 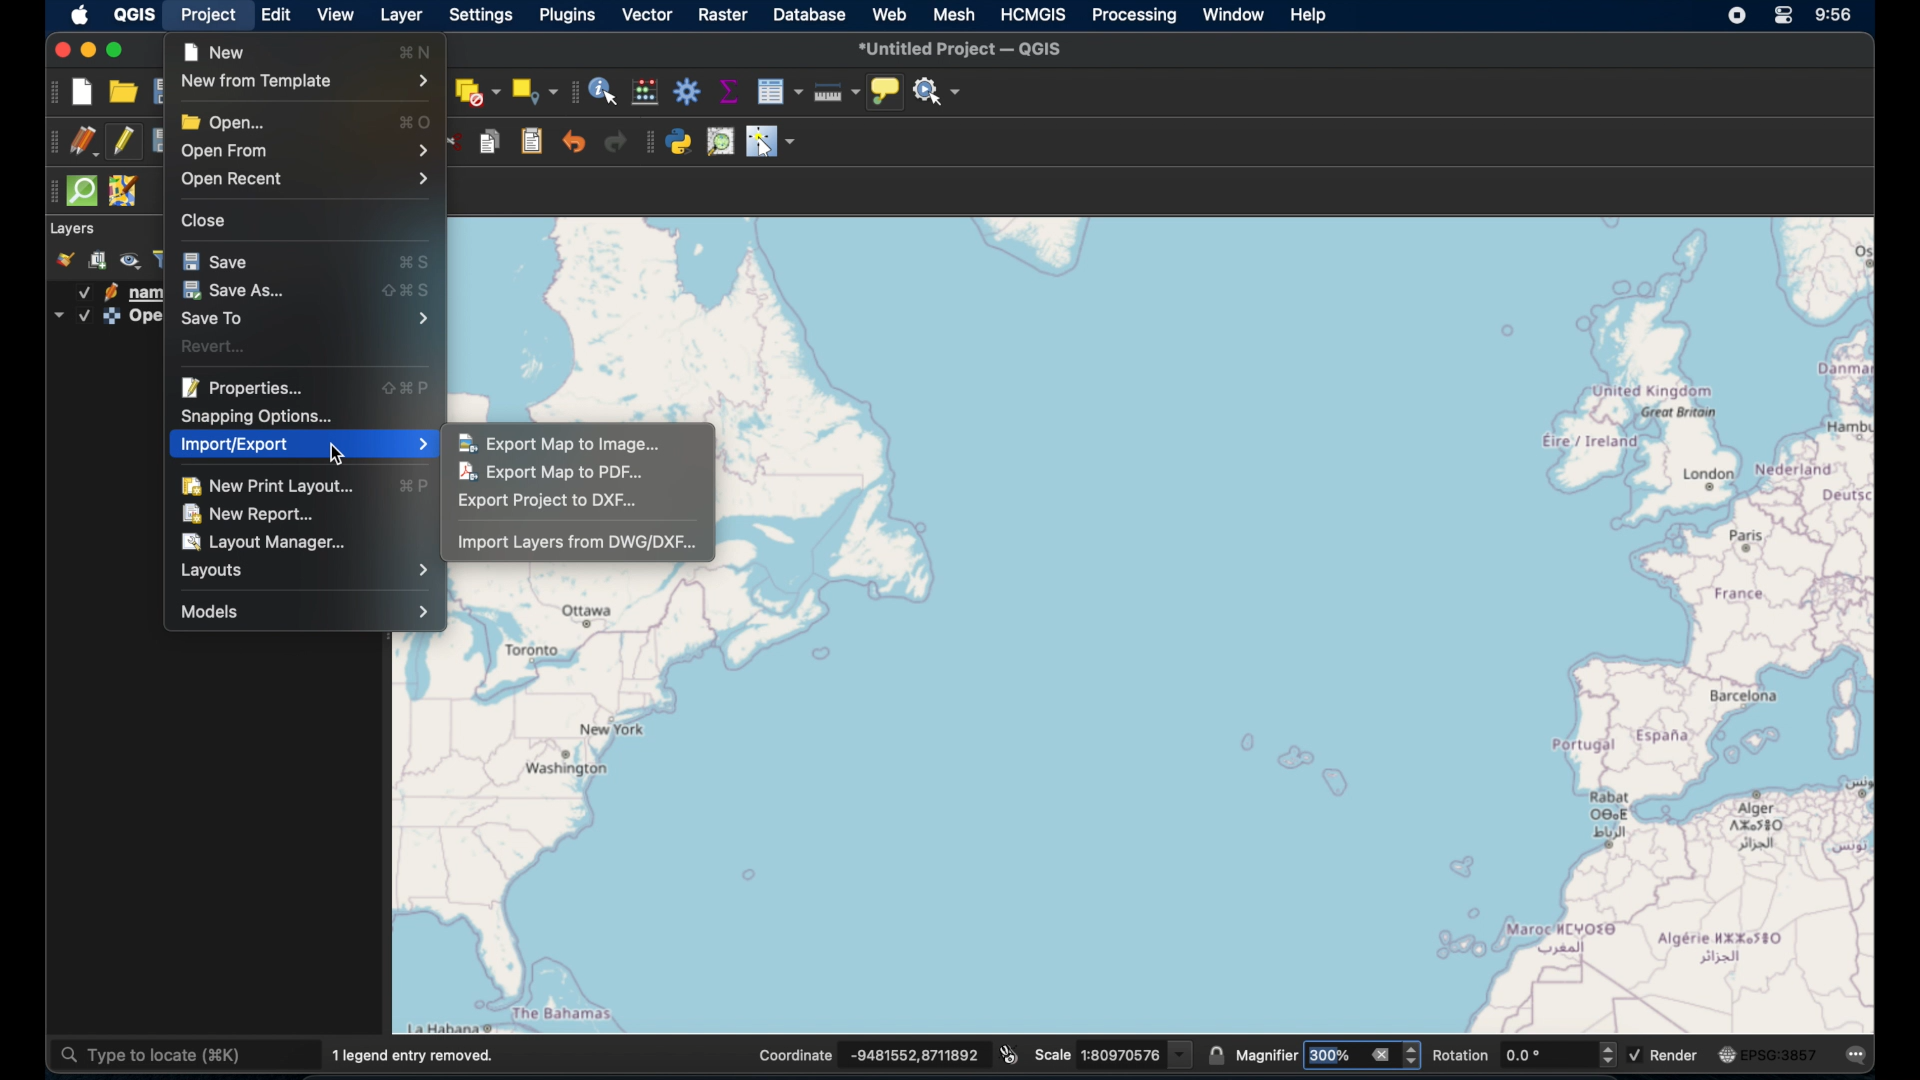 I want to click on new project, so click(x=84, y=94).